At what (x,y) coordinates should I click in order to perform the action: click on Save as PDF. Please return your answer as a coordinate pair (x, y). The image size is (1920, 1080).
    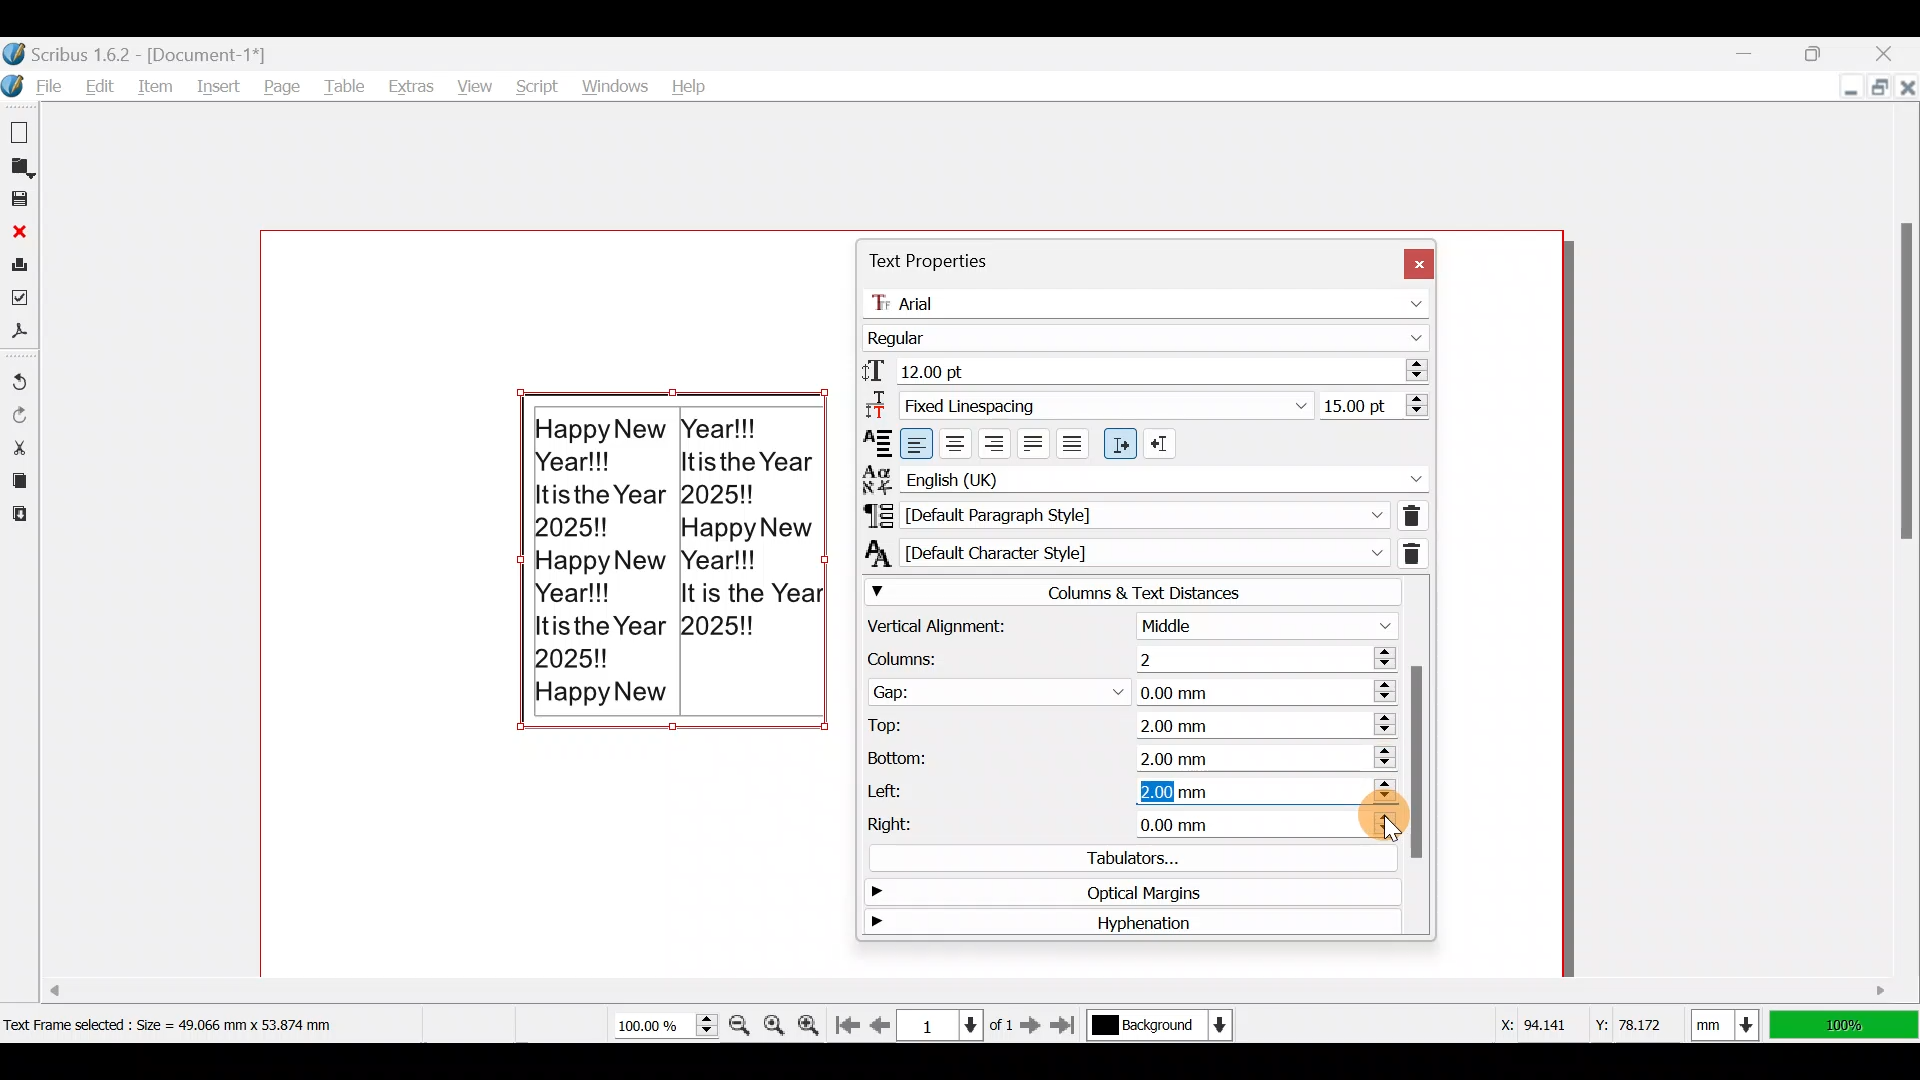
    Looking at the image, I should click on (23, 335).